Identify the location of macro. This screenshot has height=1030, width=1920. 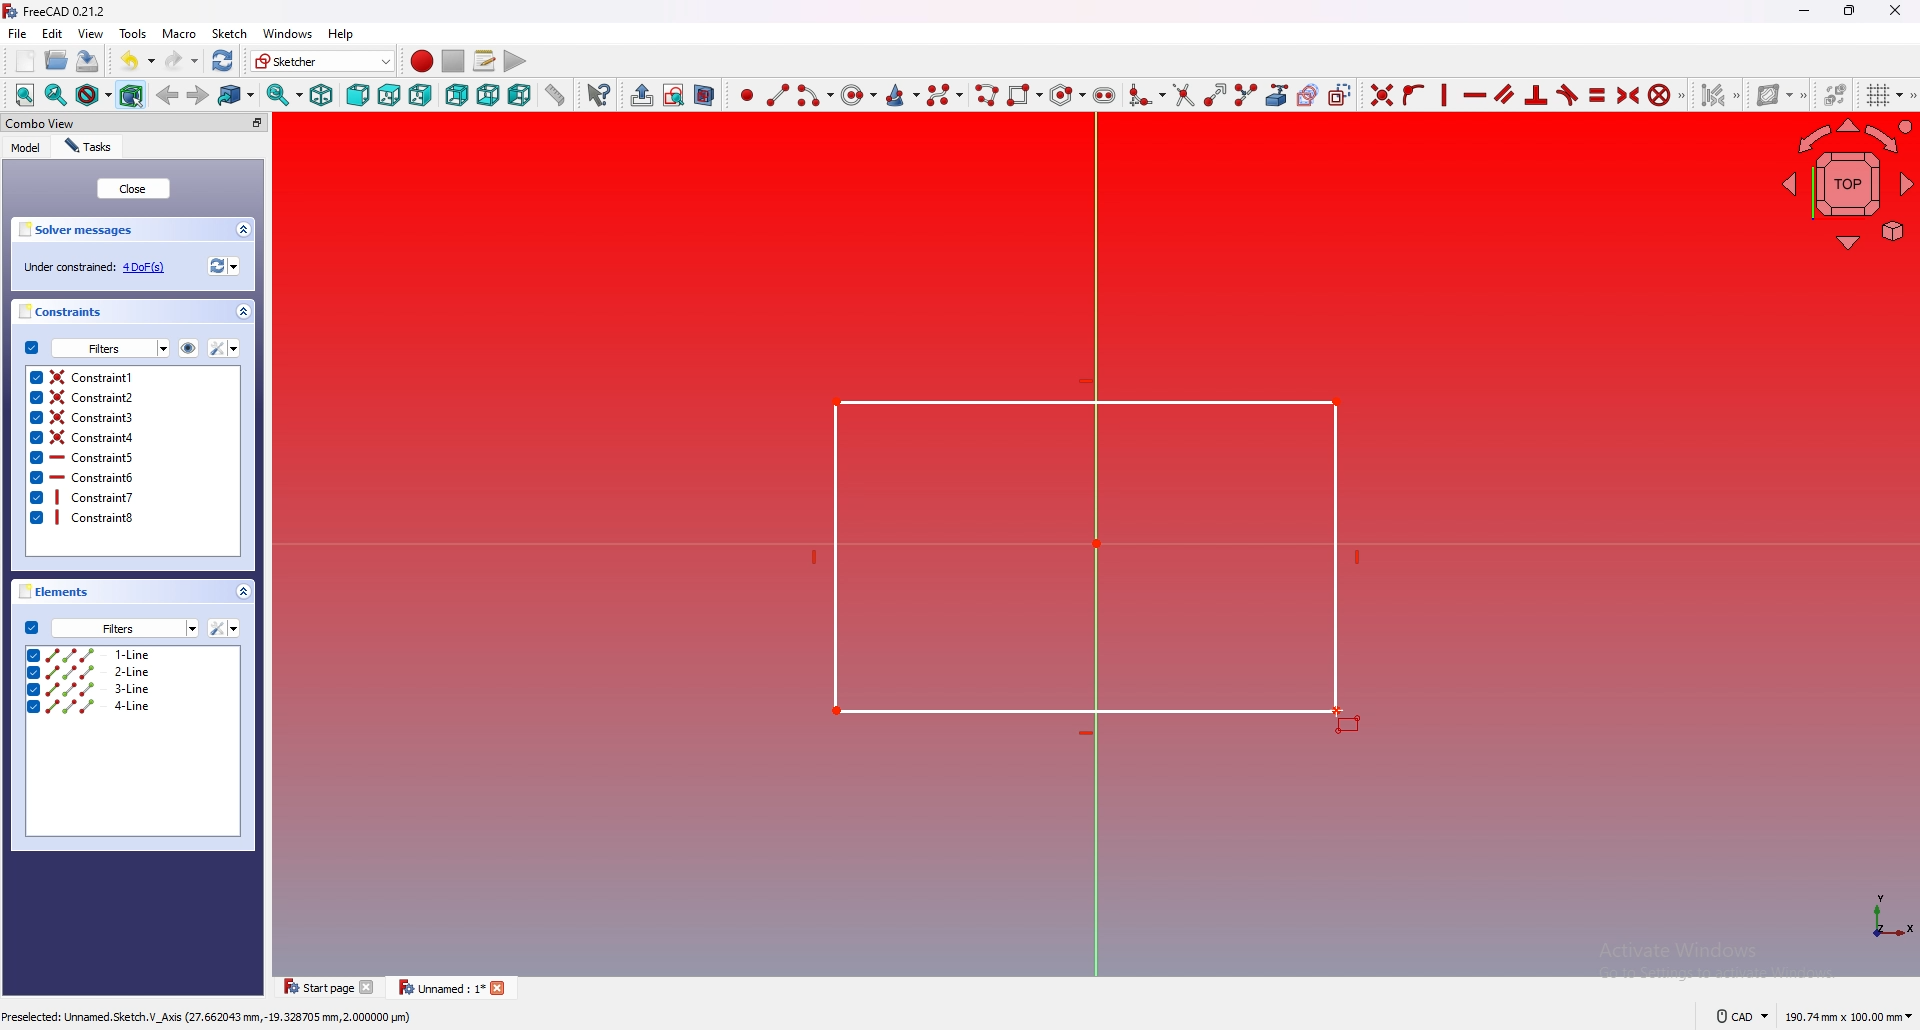
(178, 32).